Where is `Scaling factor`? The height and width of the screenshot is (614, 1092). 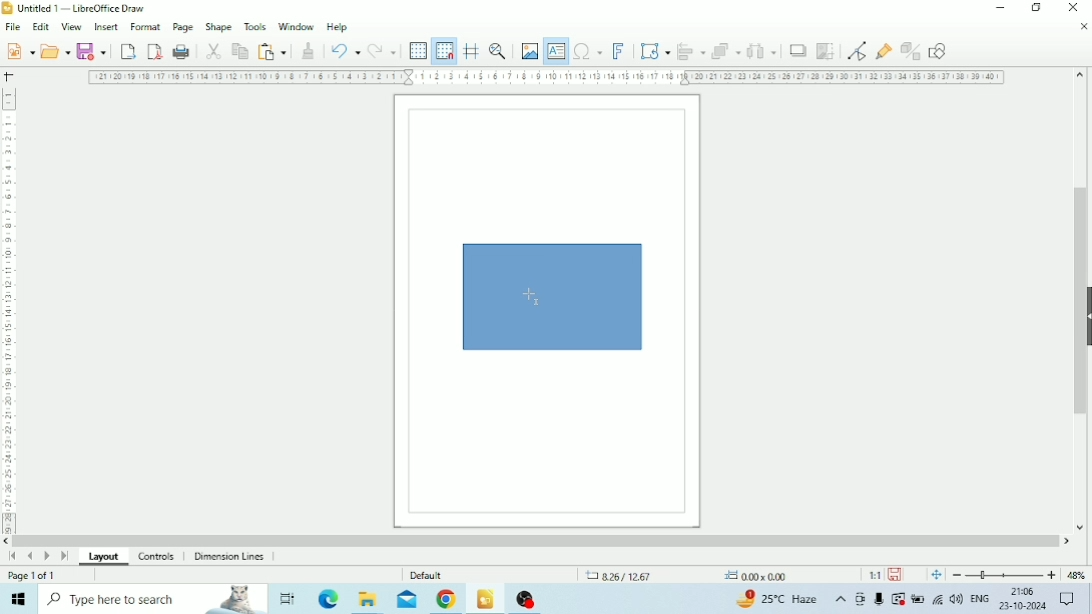
Scaling factor is located at coordinates (873, 574).